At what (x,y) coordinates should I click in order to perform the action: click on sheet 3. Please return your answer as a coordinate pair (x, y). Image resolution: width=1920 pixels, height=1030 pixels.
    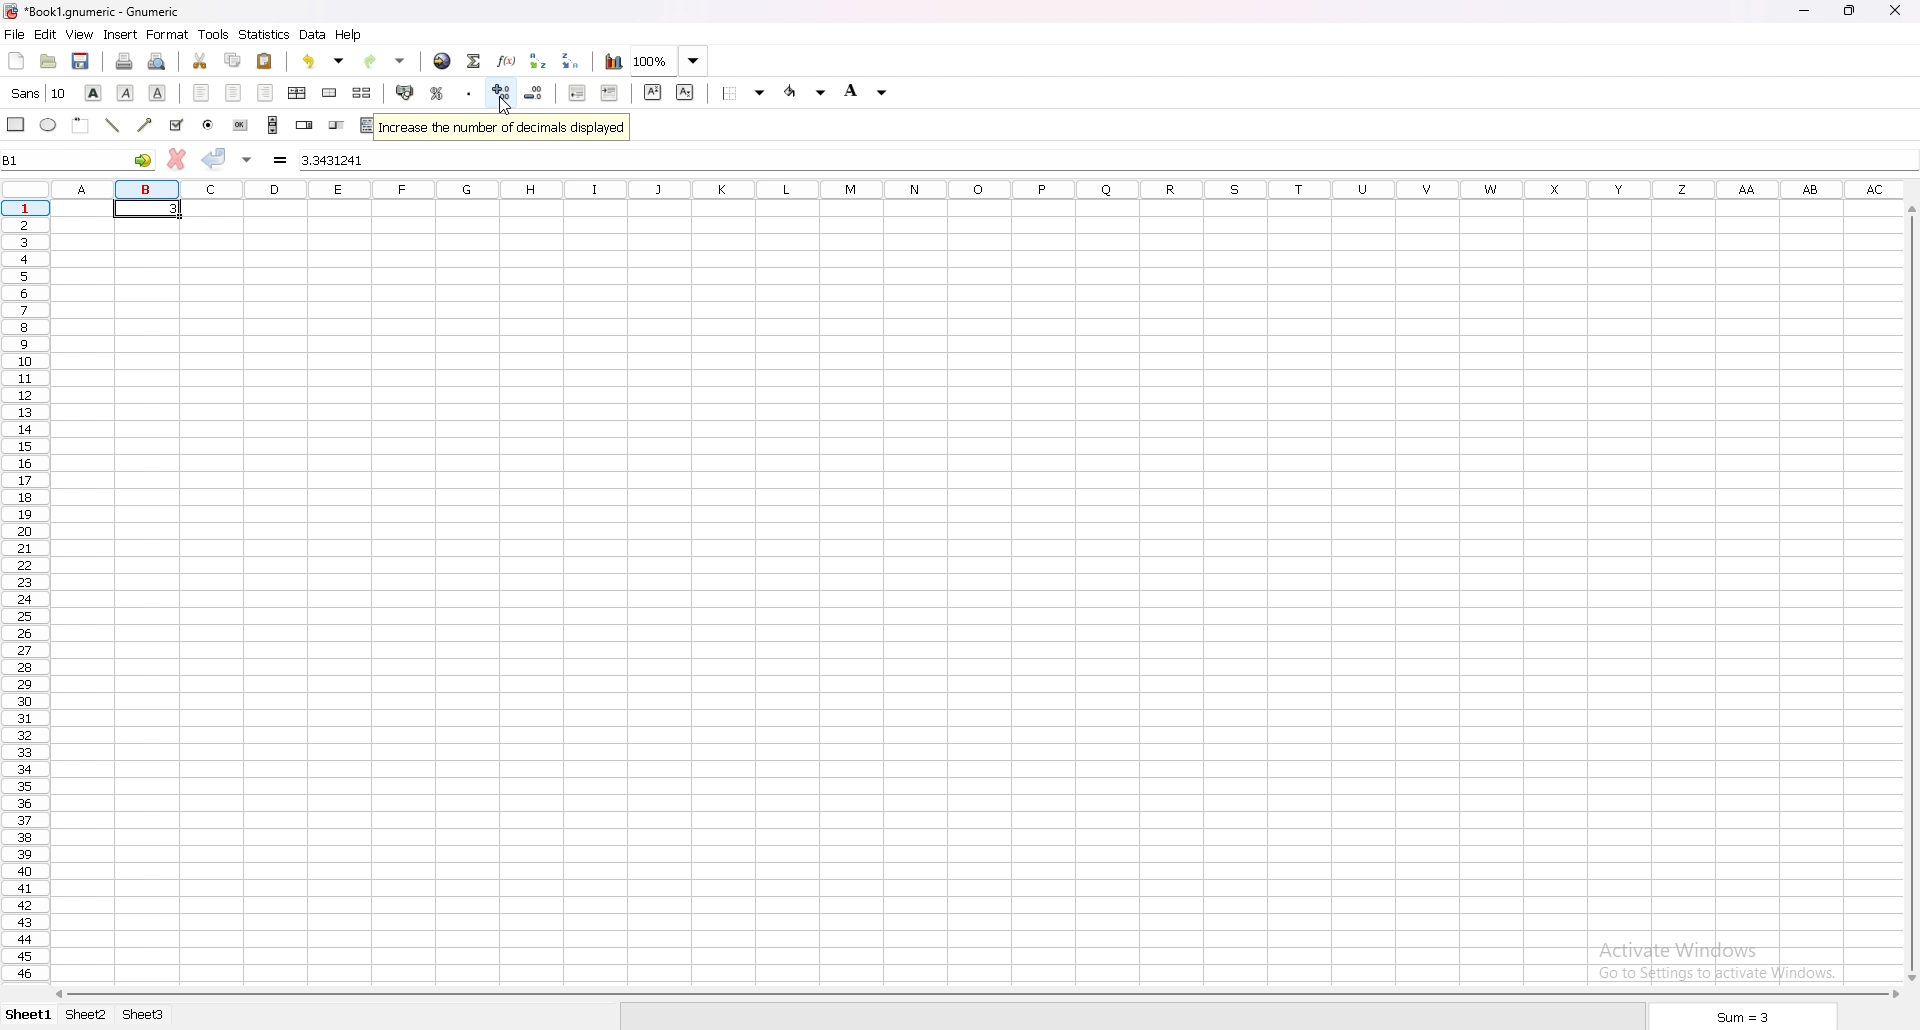
    Looking at the image, I should click on (144, 1014).